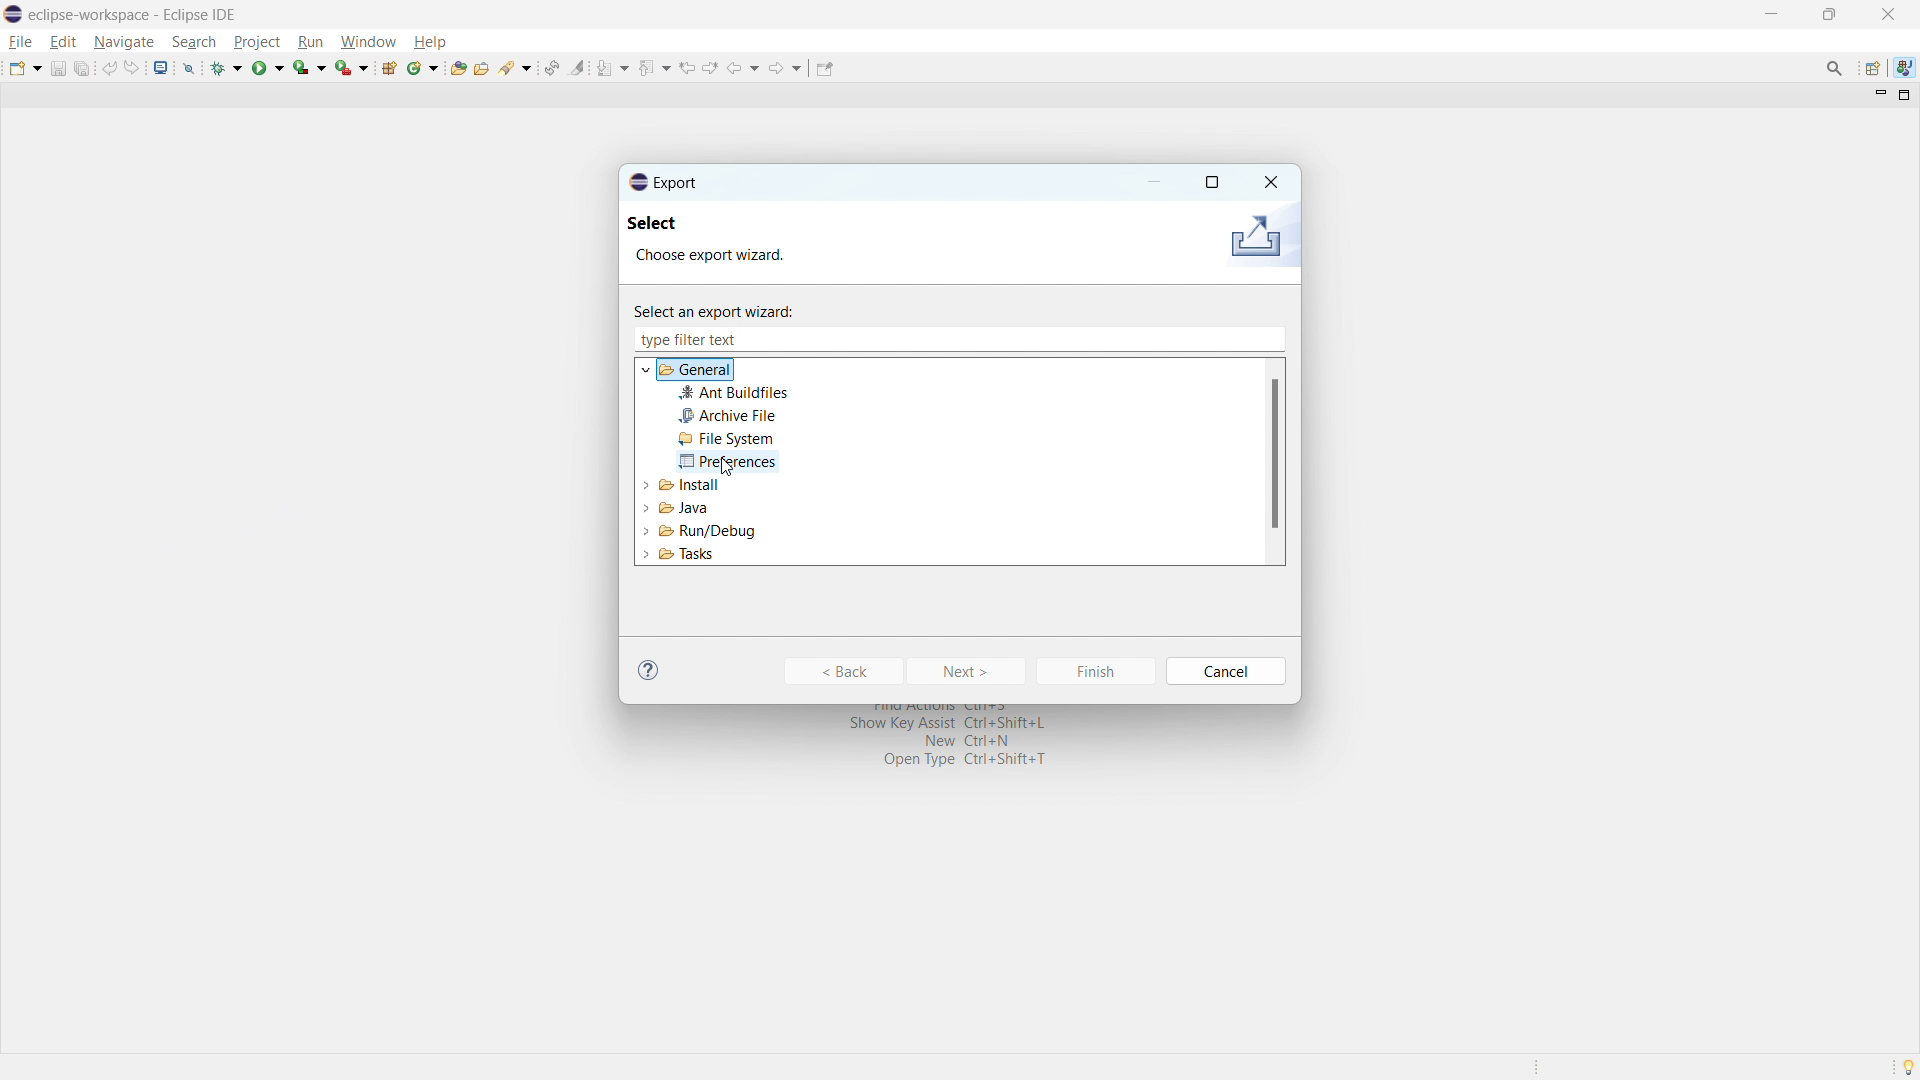 The height and width of the screenshot is (1080, 1920). I want to click on skip all breakpoints, so click(189, 67).